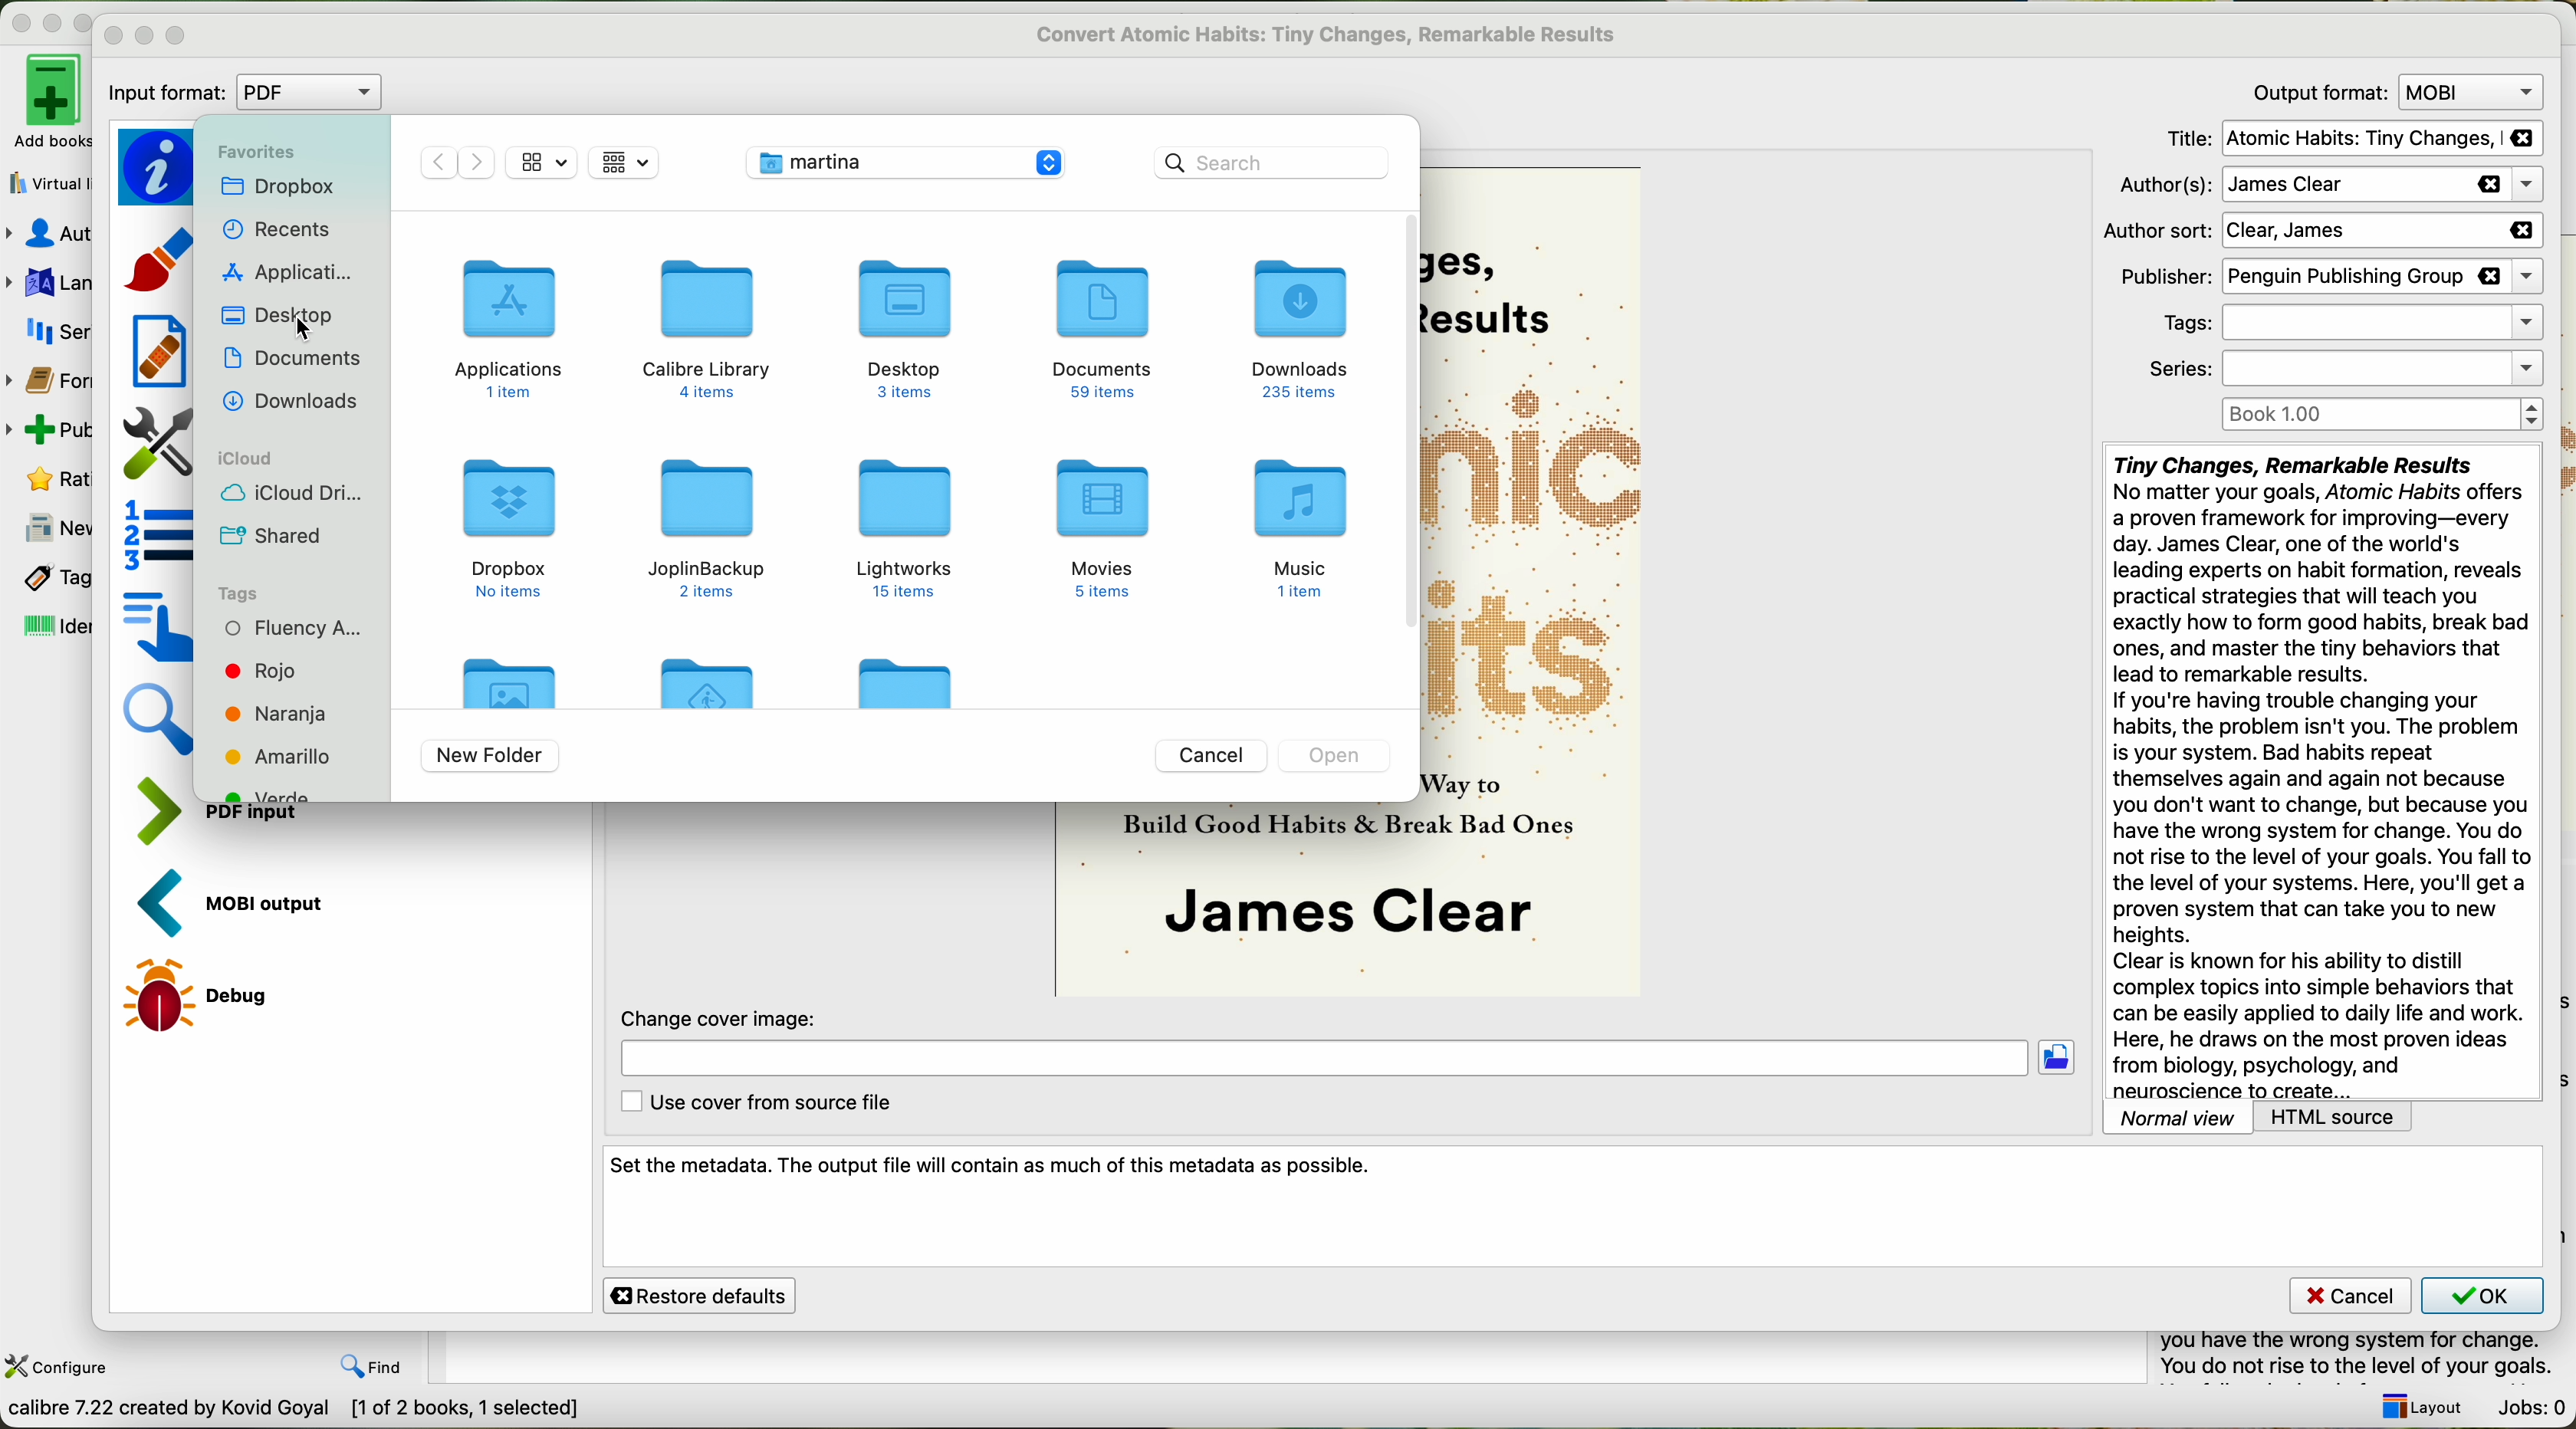 The width and height of the screenshot is (2576, 1429). I want to click on search bar, so click(1274, 161).